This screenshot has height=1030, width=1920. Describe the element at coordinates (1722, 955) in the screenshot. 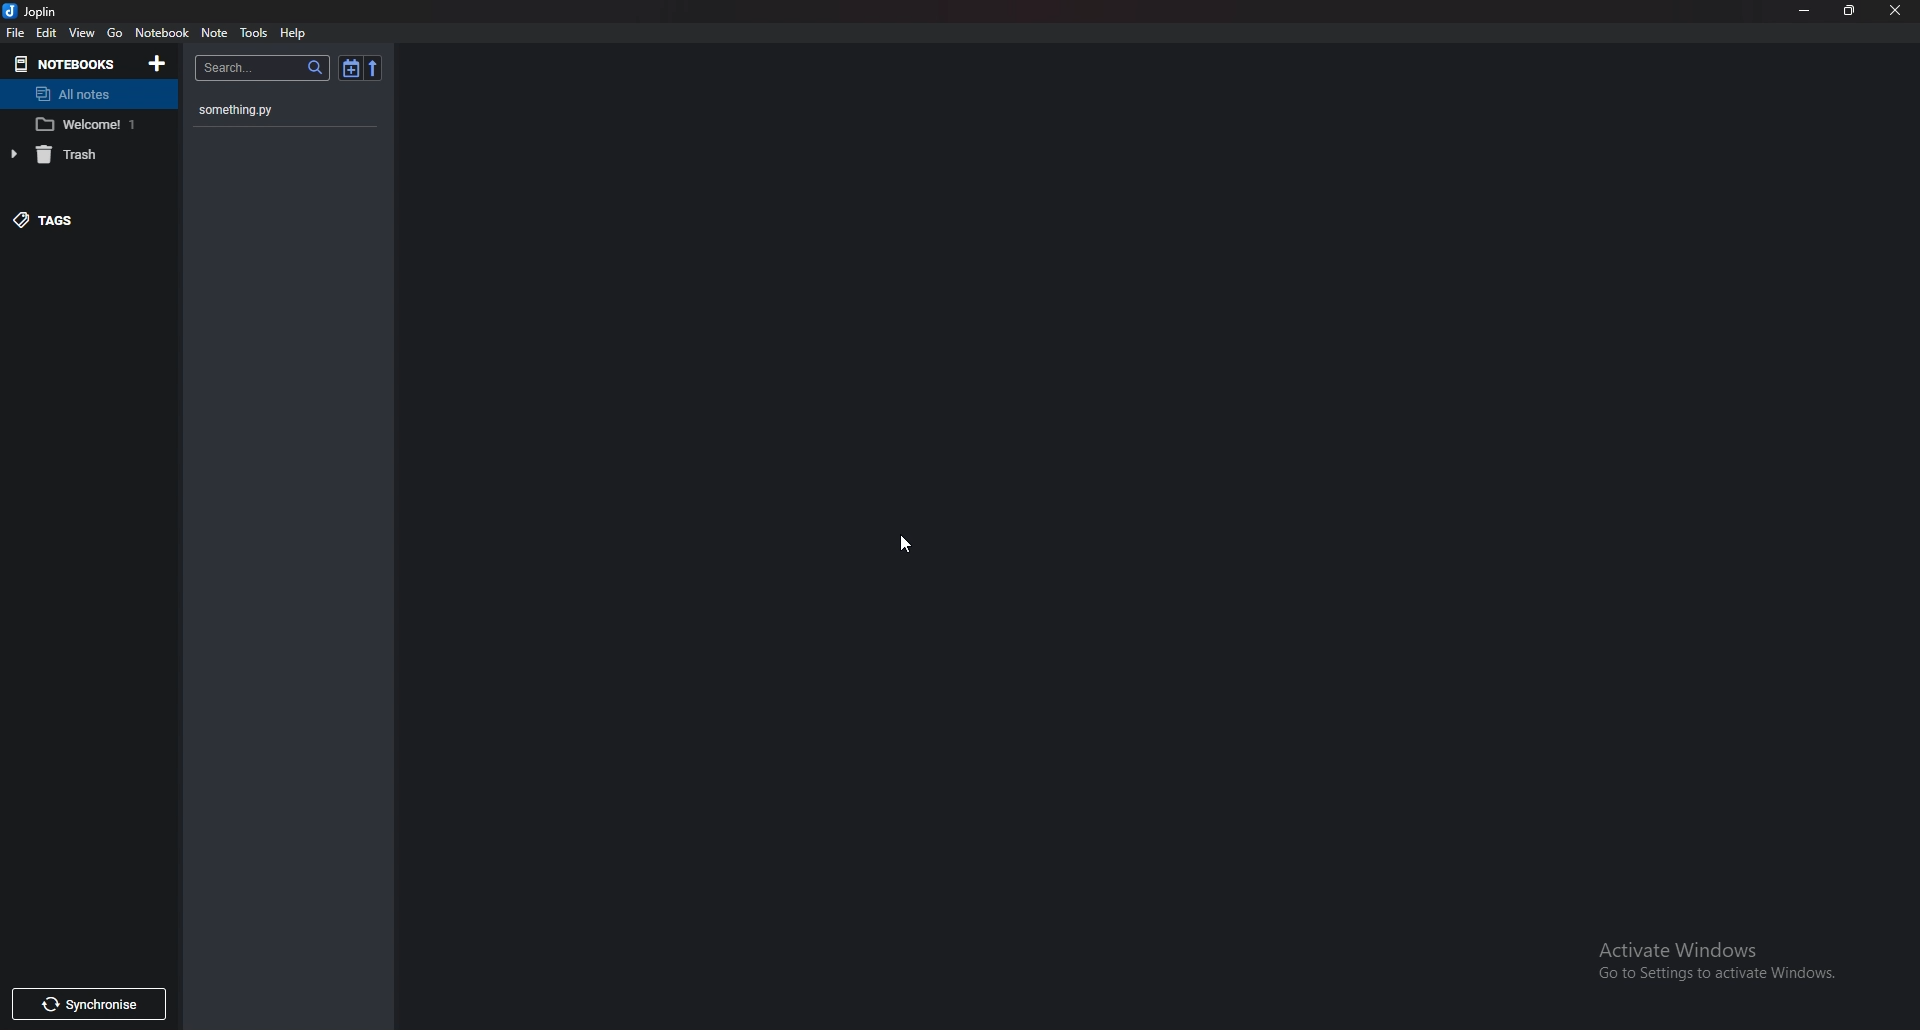

I see `activate windows` at that location.